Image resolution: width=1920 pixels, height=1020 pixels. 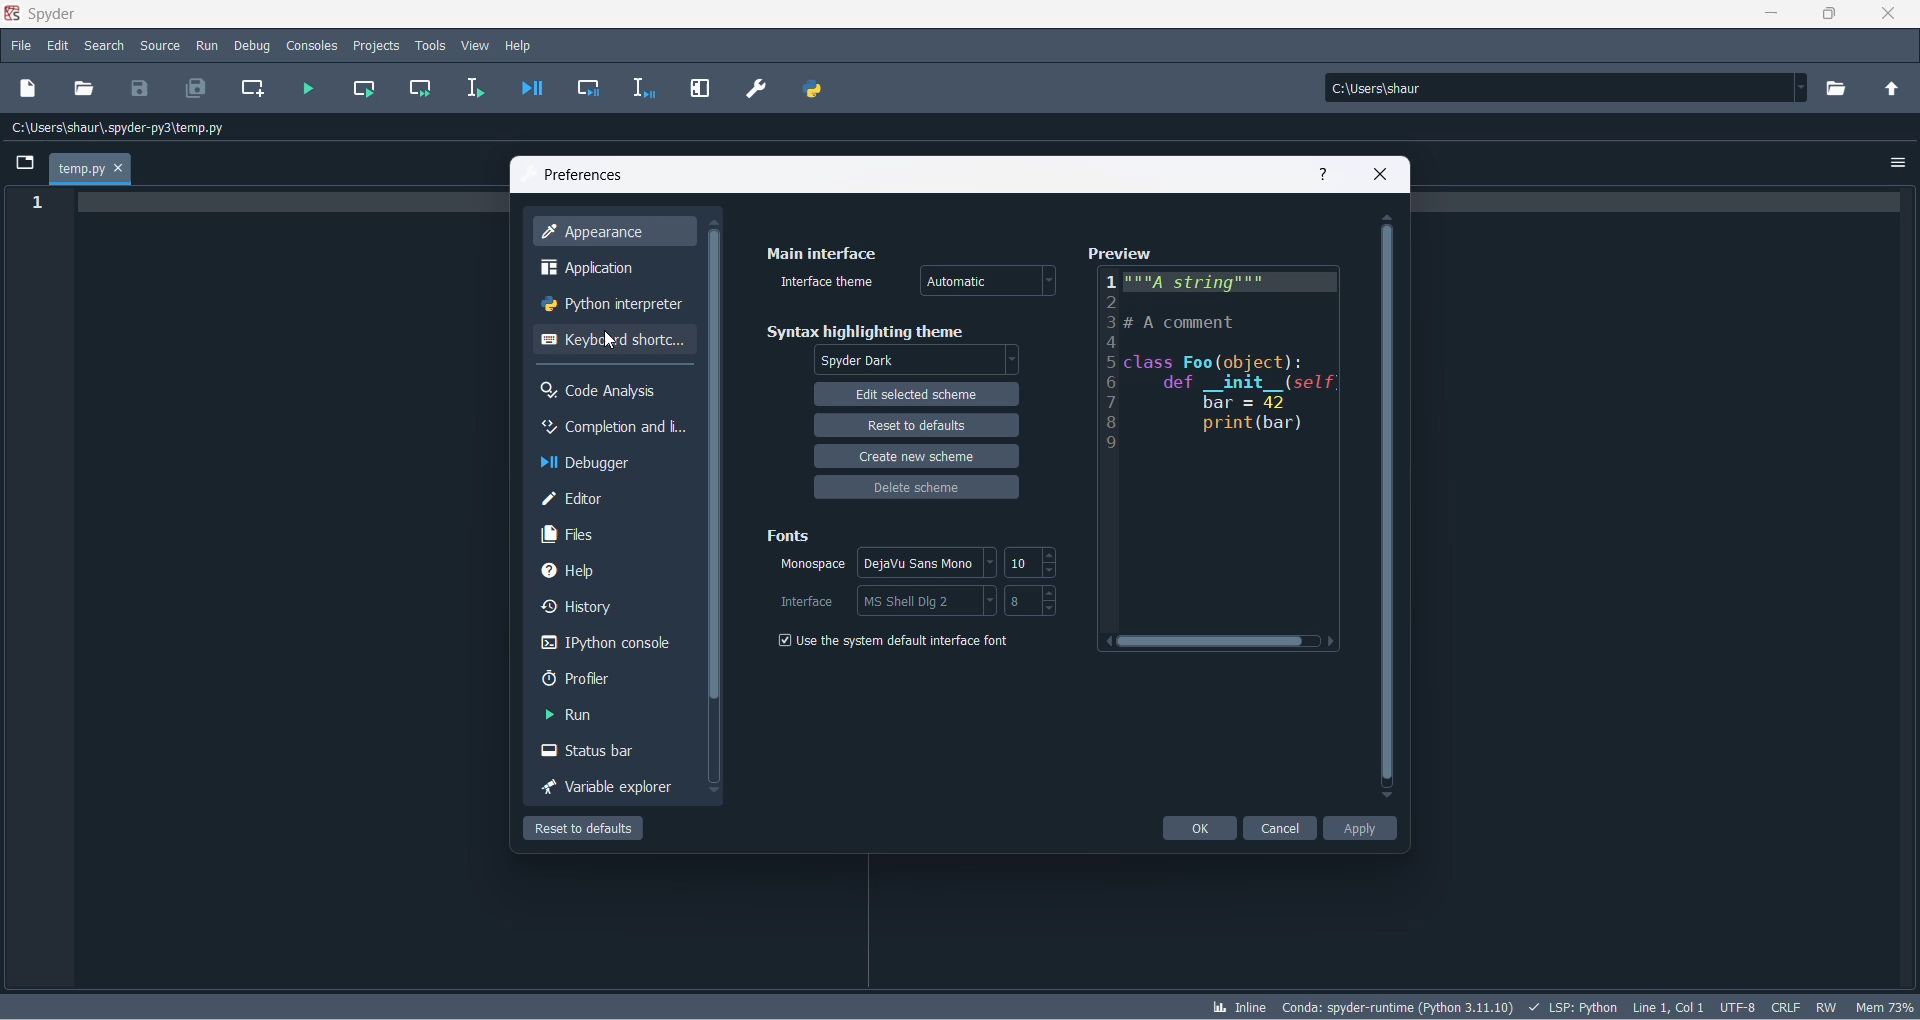 I want to click on options, so click(x=931, y=562).